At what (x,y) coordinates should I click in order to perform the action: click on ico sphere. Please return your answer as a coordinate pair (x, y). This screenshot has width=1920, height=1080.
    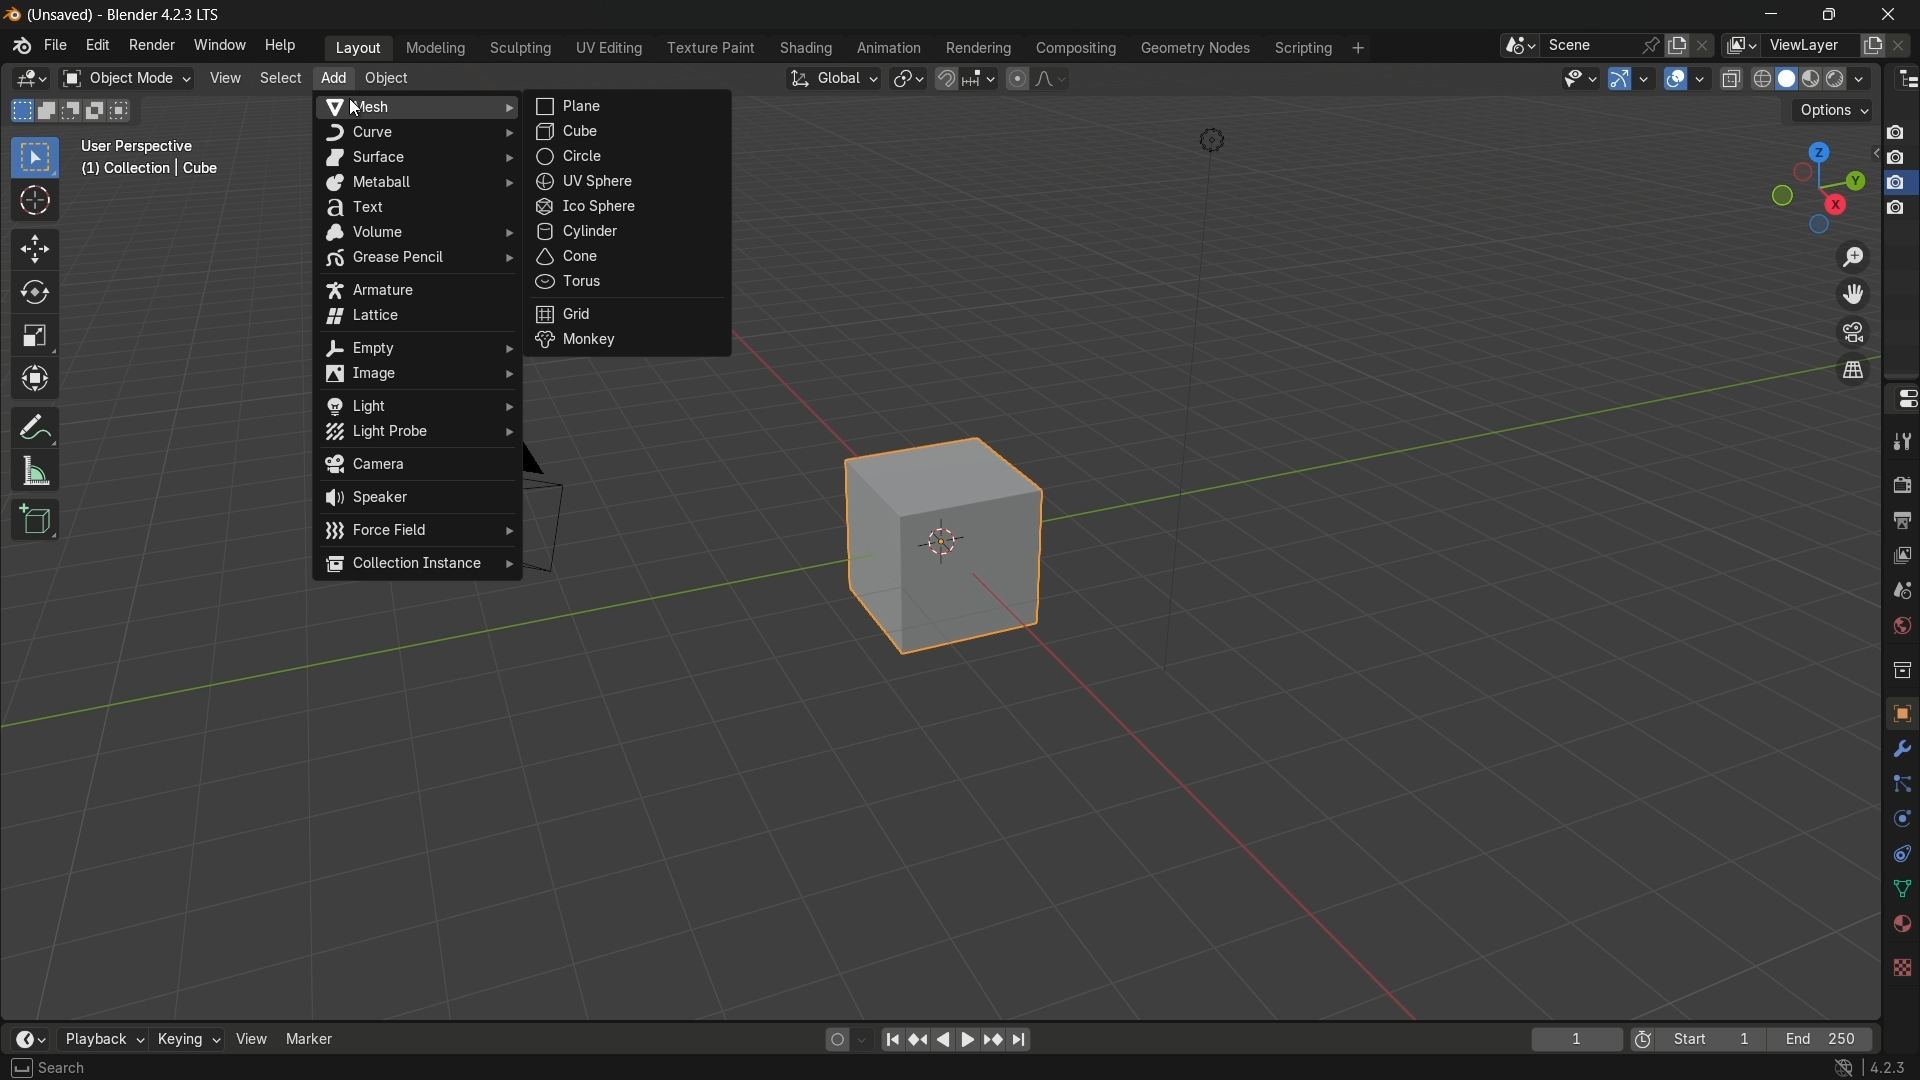
    Looking at the image, I should click on (628, 207).